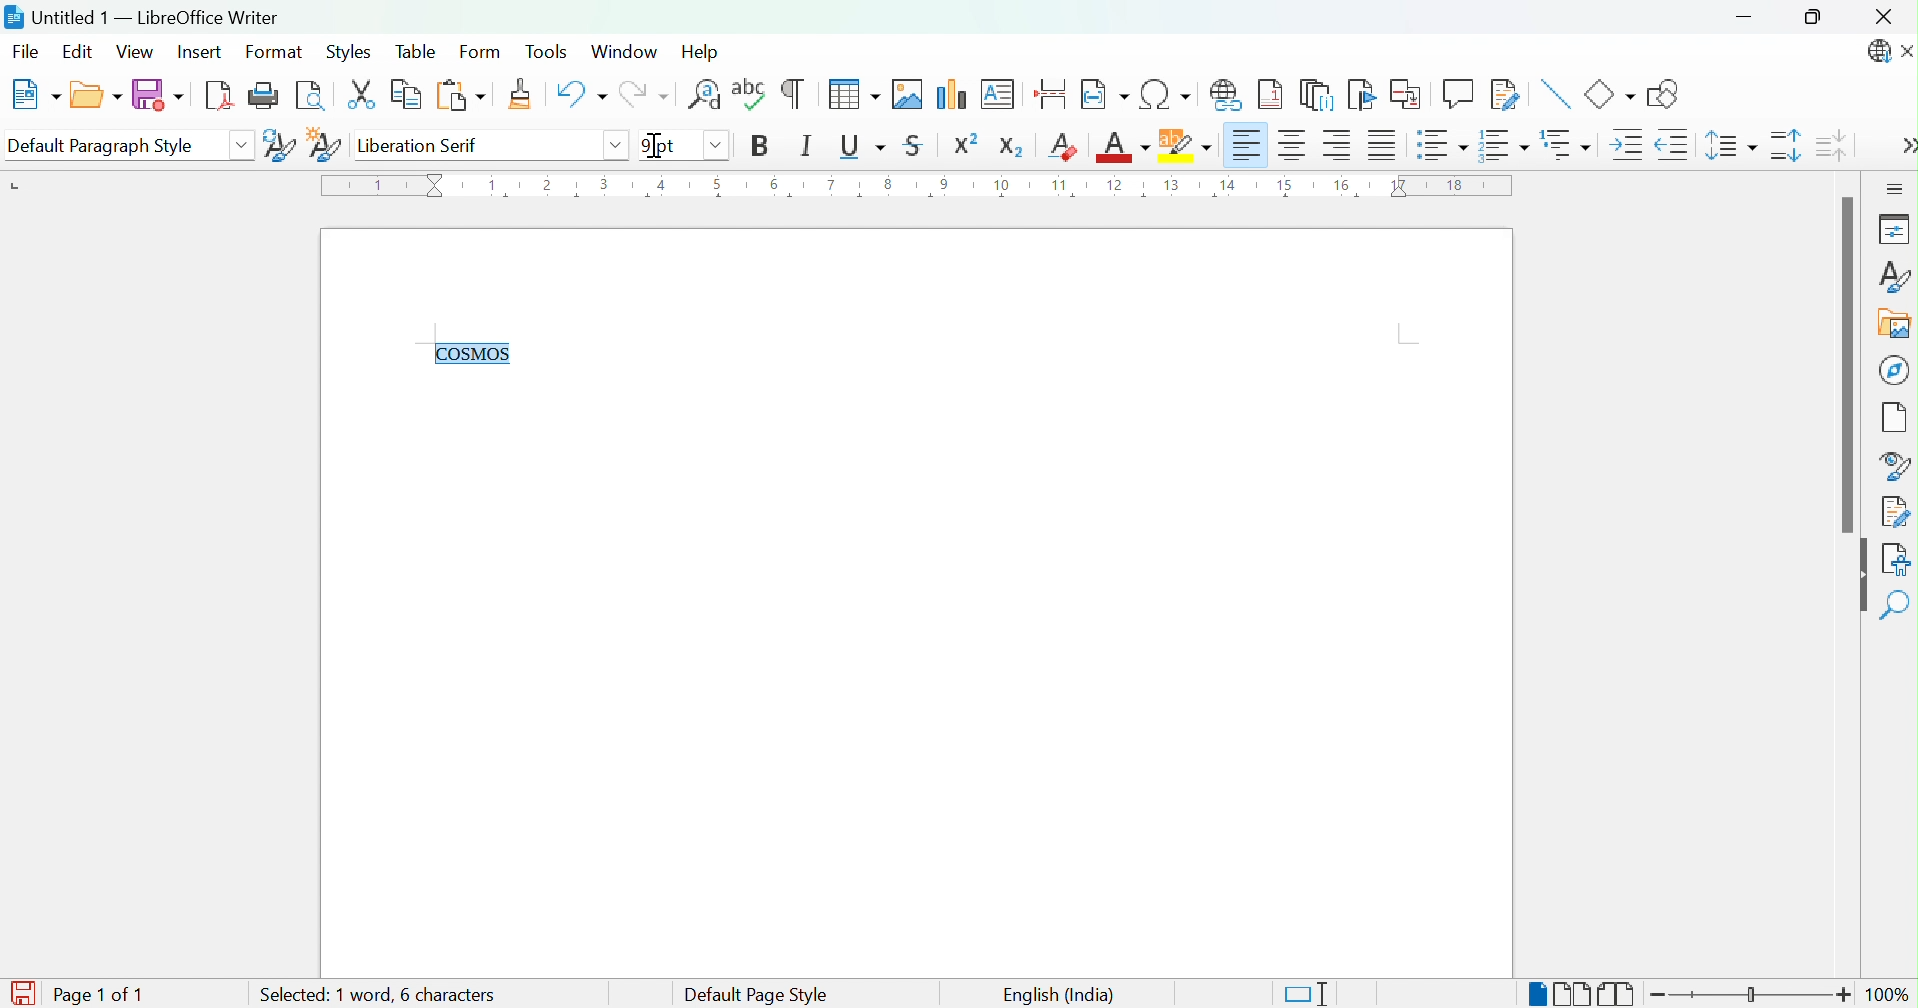 This screenshot has height=1008, width=1918. I want to click on Close, so click(1906, 53).